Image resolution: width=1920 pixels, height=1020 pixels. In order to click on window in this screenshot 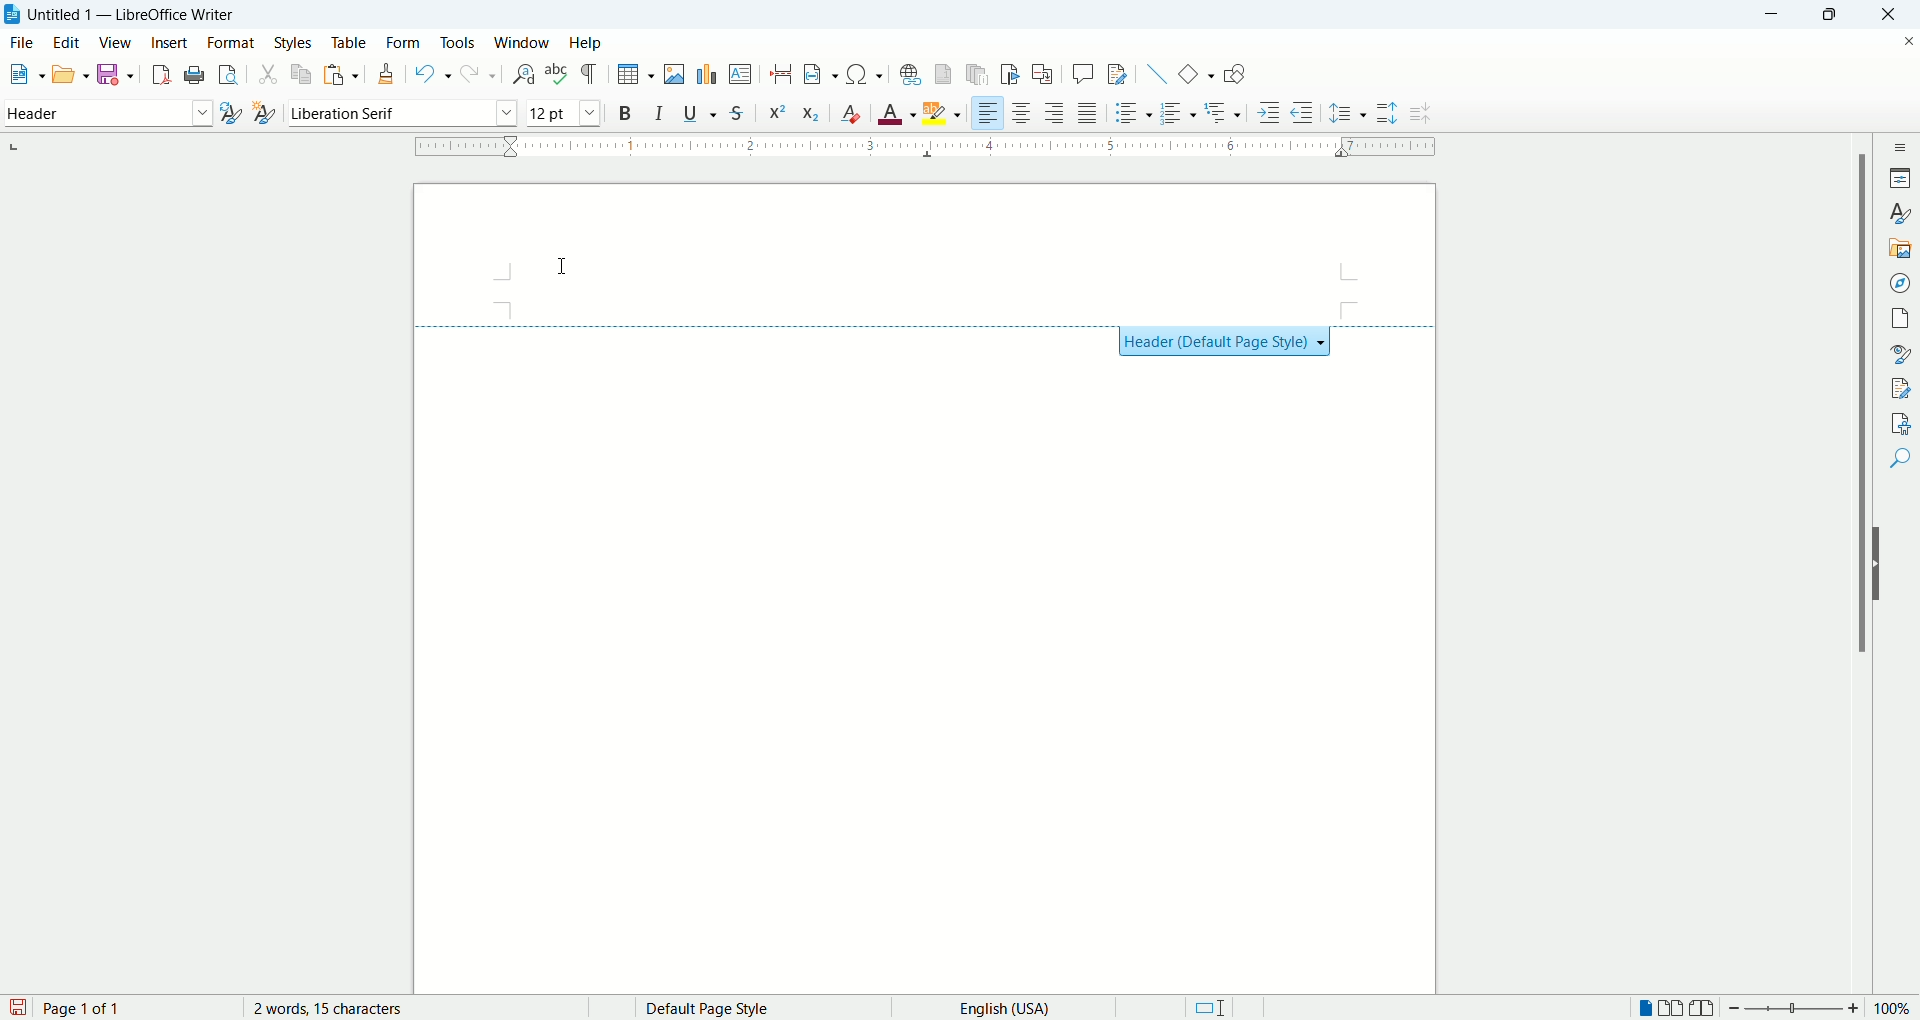, I will do `click(523, 43)`.